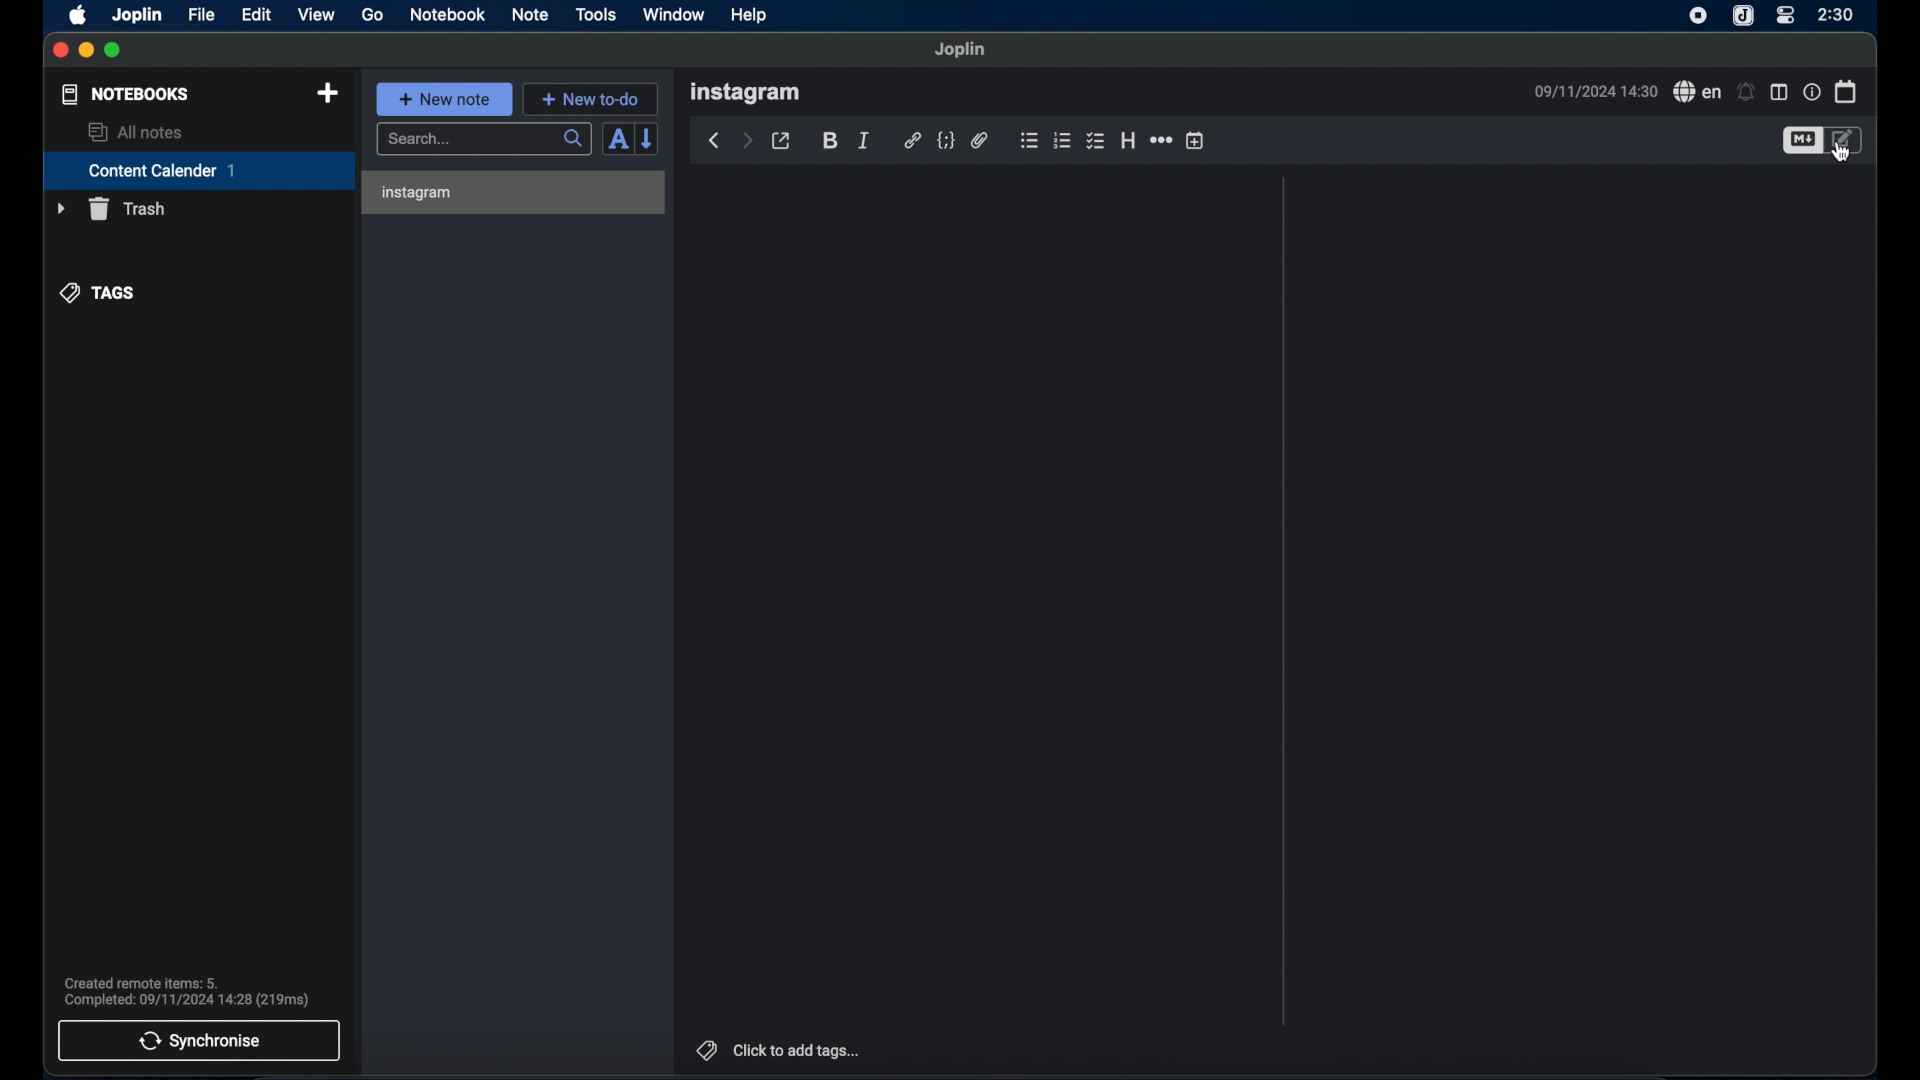 The width and height of the screenshot is (1920, 1080). Describe the element at coordinates (85, 51) in the screenshot. I see `minimize` at that location.